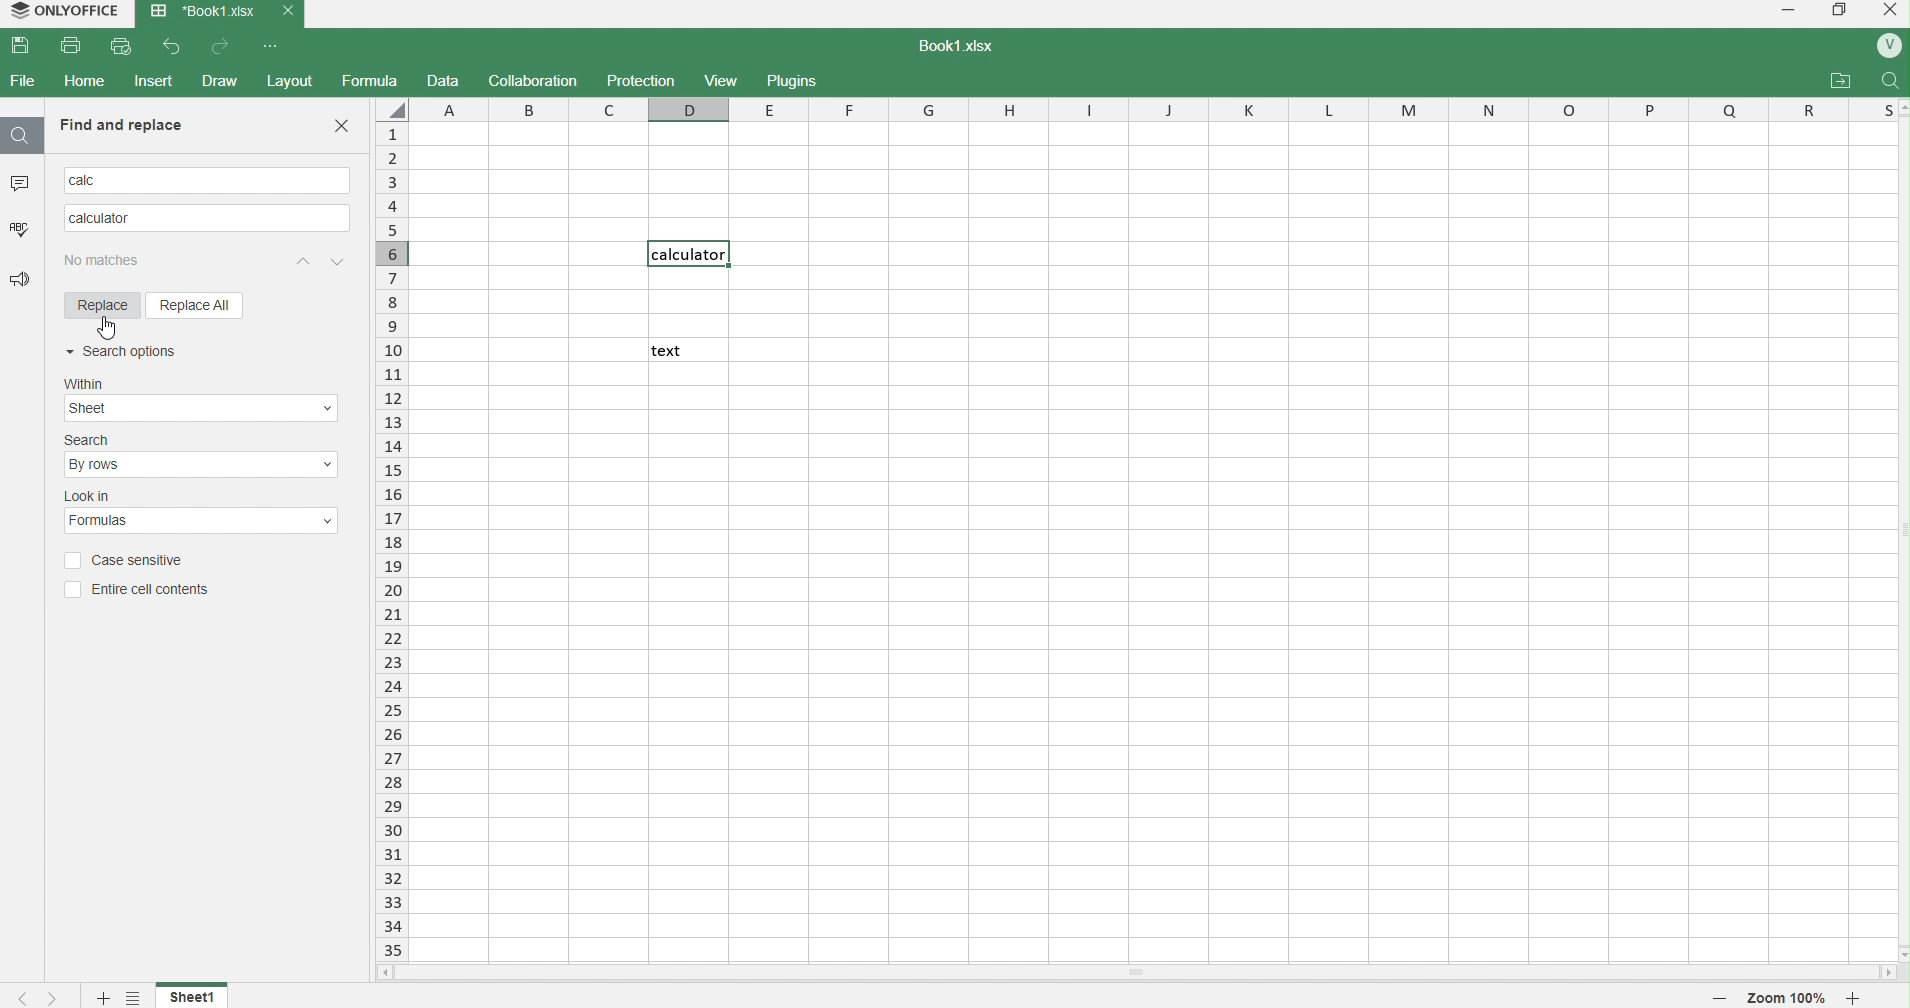 The height and width of the screenshot is (1008, 1910). What do you see at coordinates (135, 558) in the screenshot?
I see `Case sensitive` at bounding box center [135, 558].